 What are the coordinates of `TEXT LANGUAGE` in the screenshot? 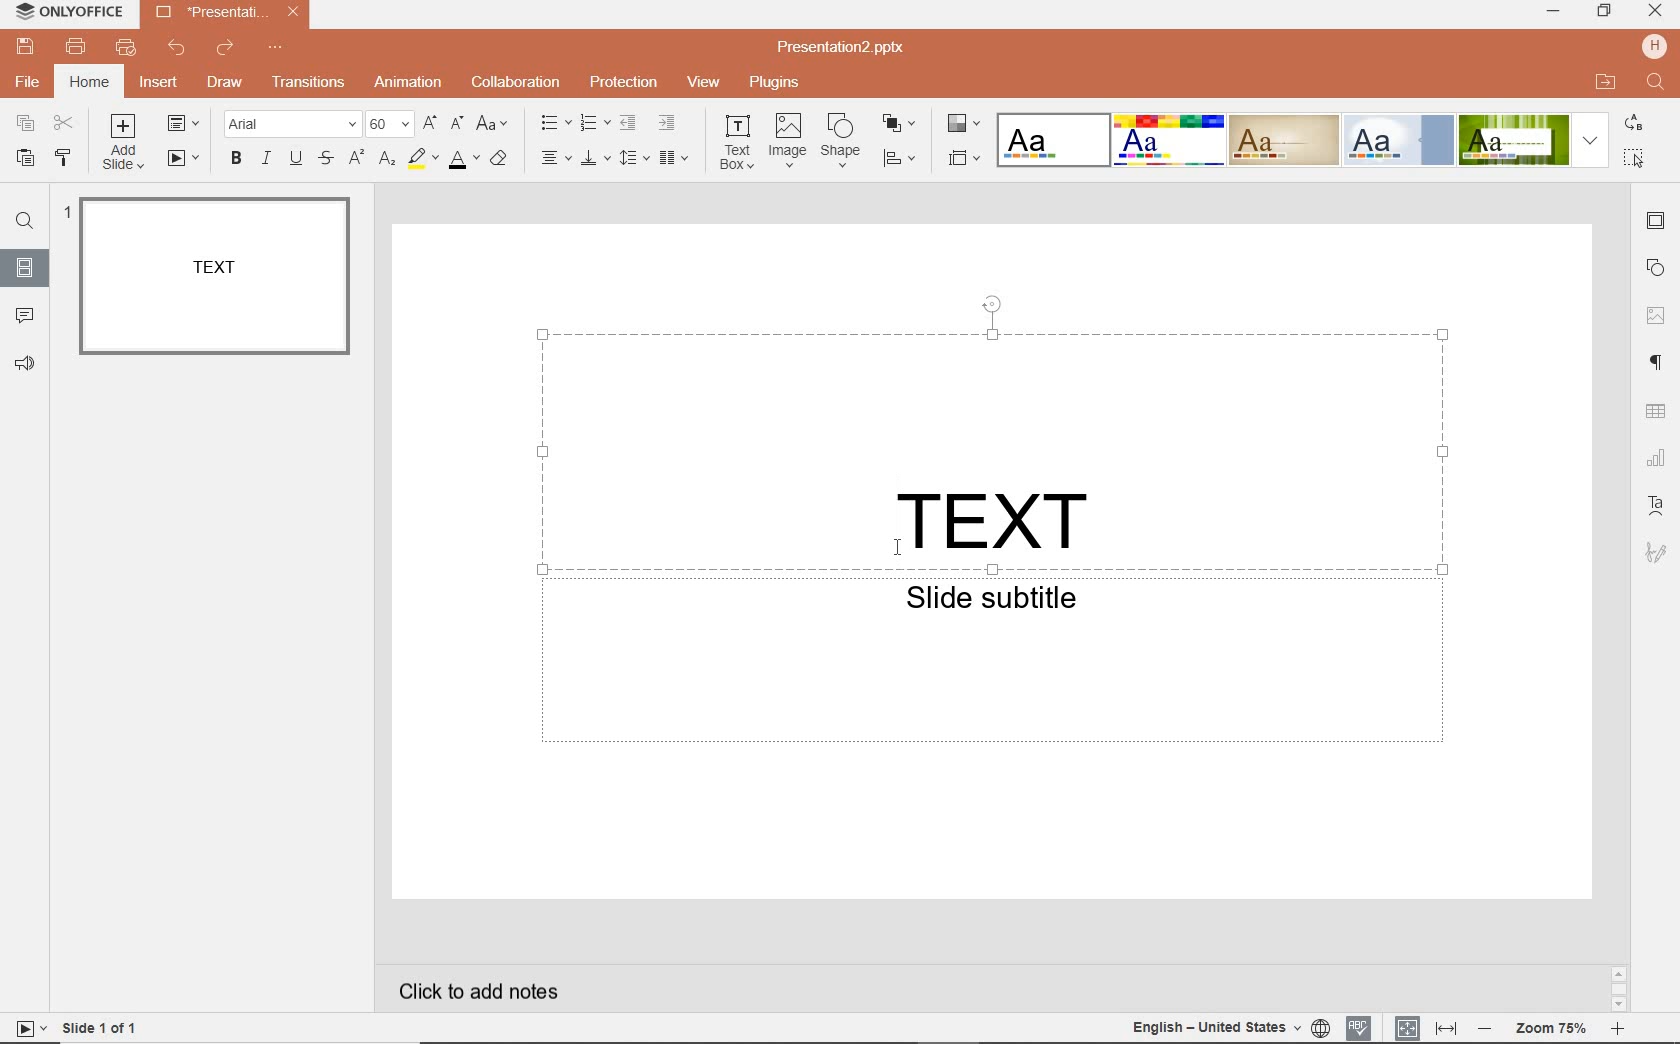 It's located at (1229, 1026).